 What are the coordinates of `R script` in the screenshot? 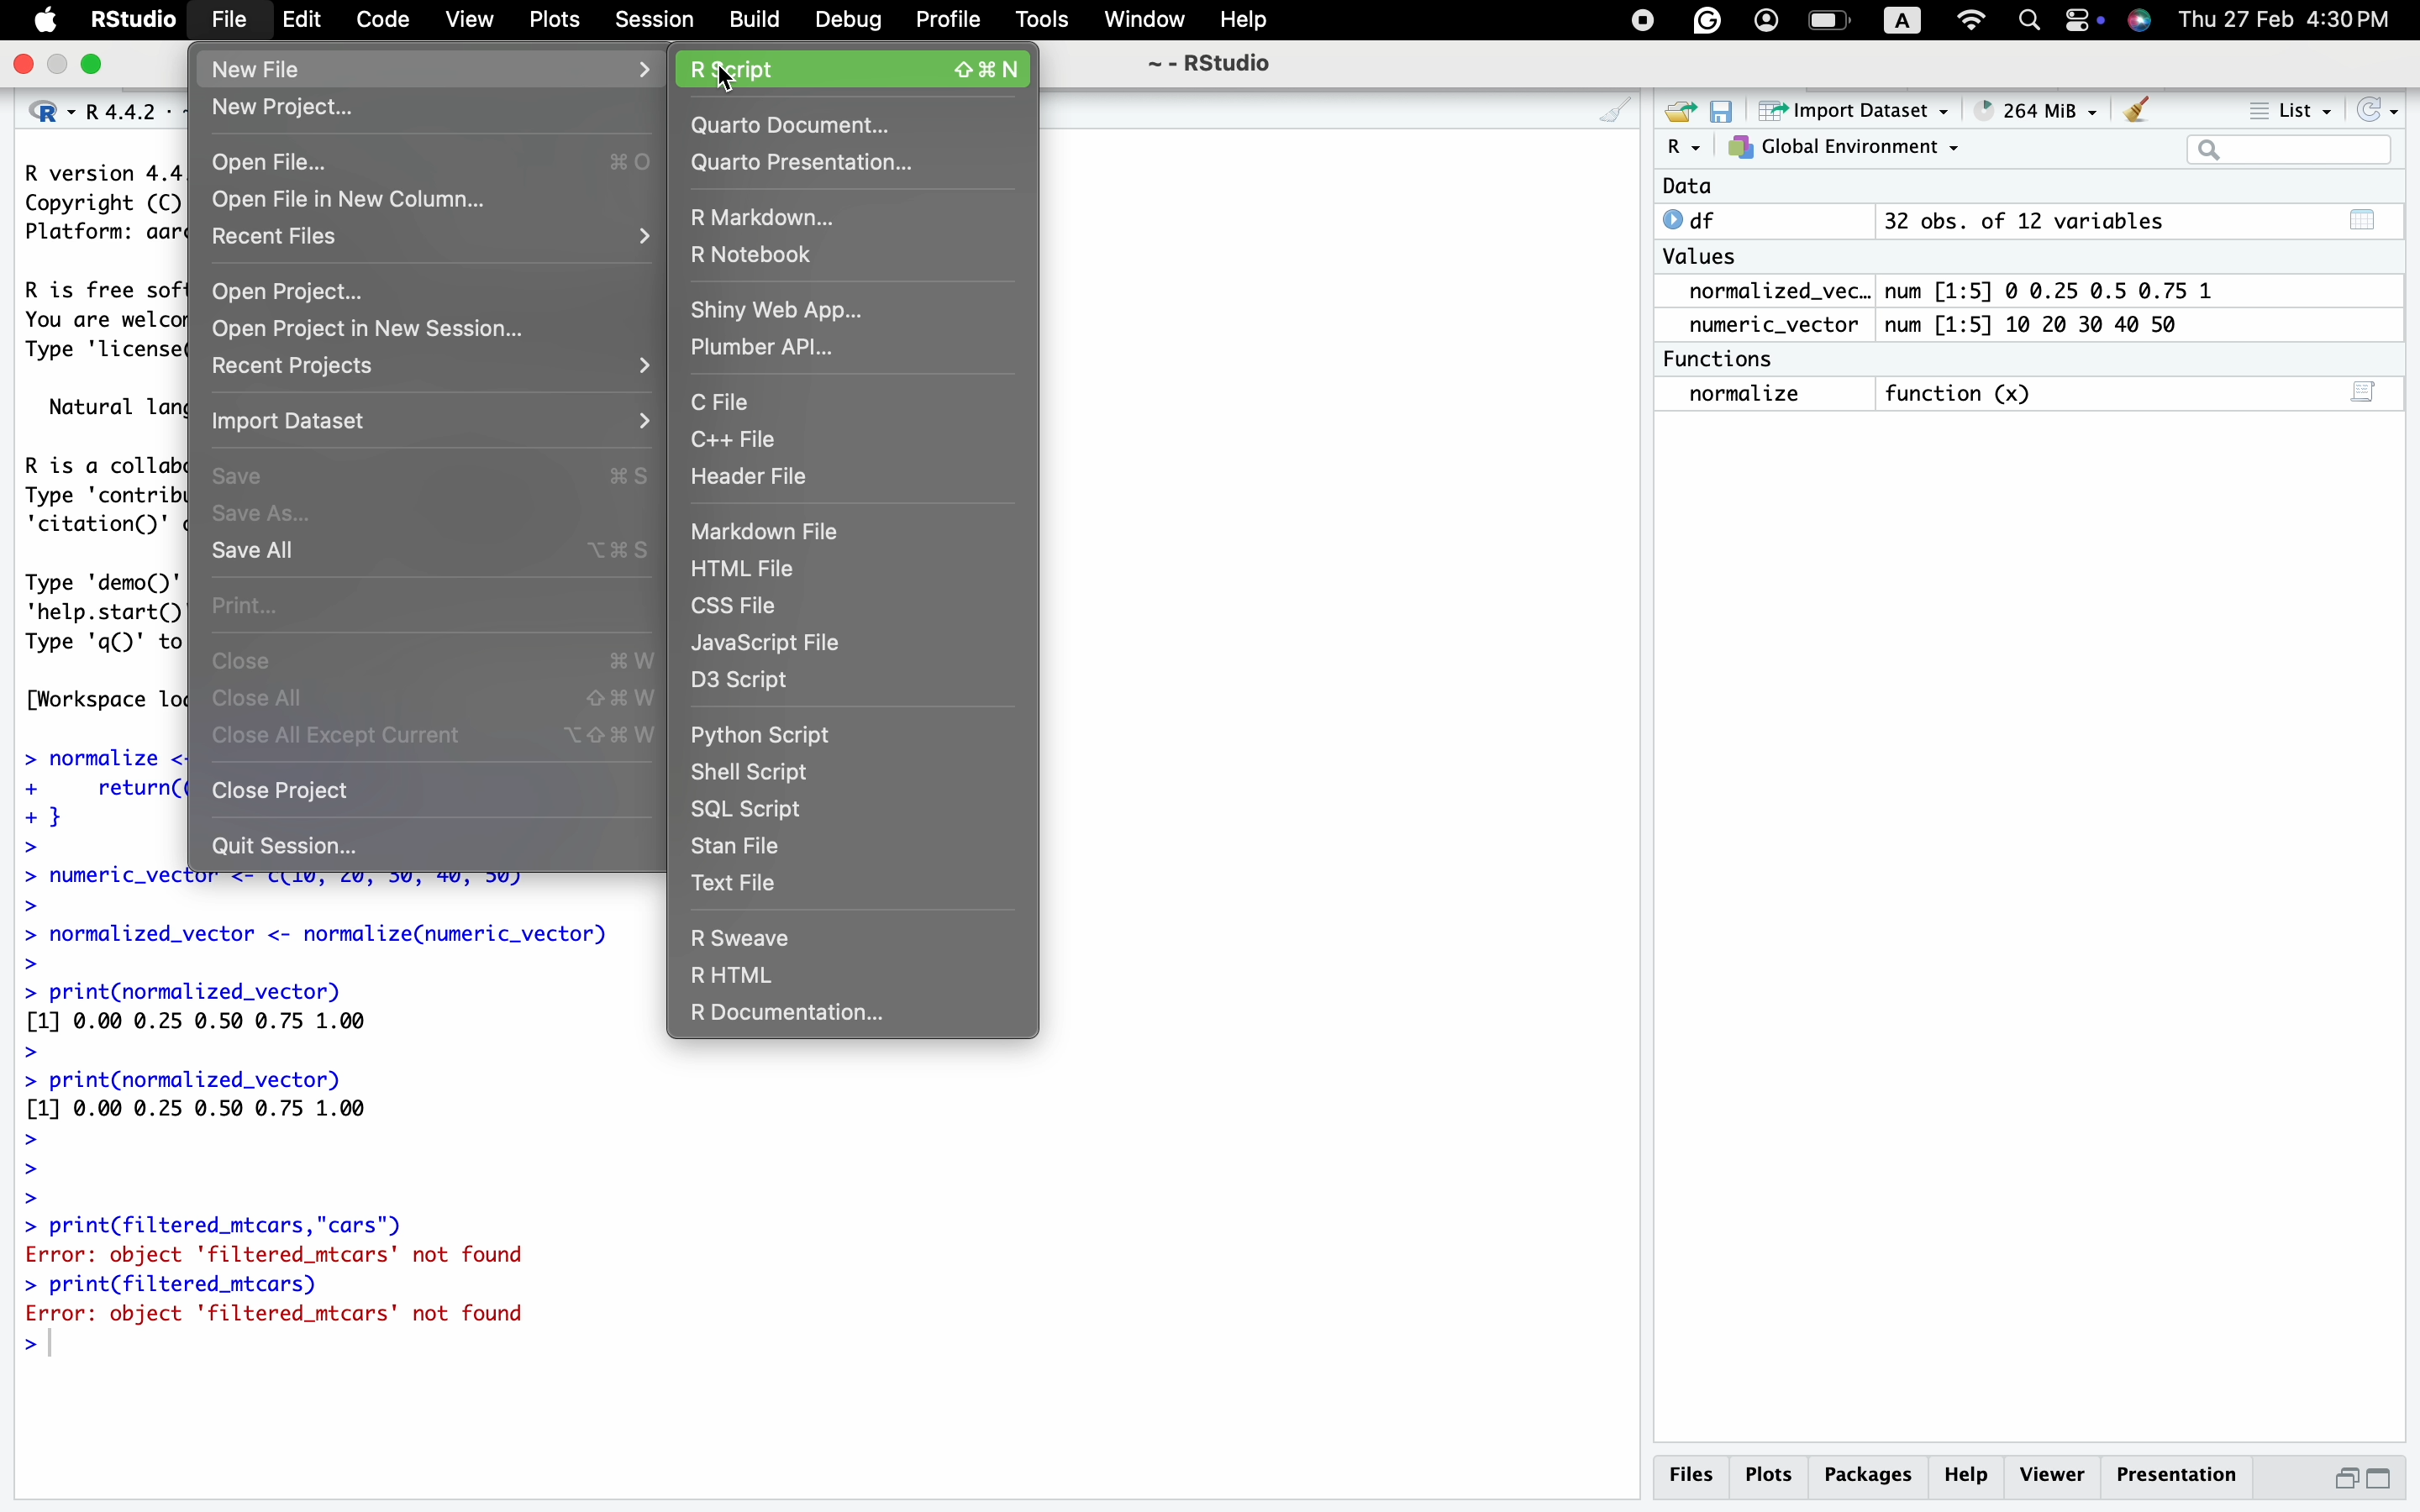 It's located at (854, 72).